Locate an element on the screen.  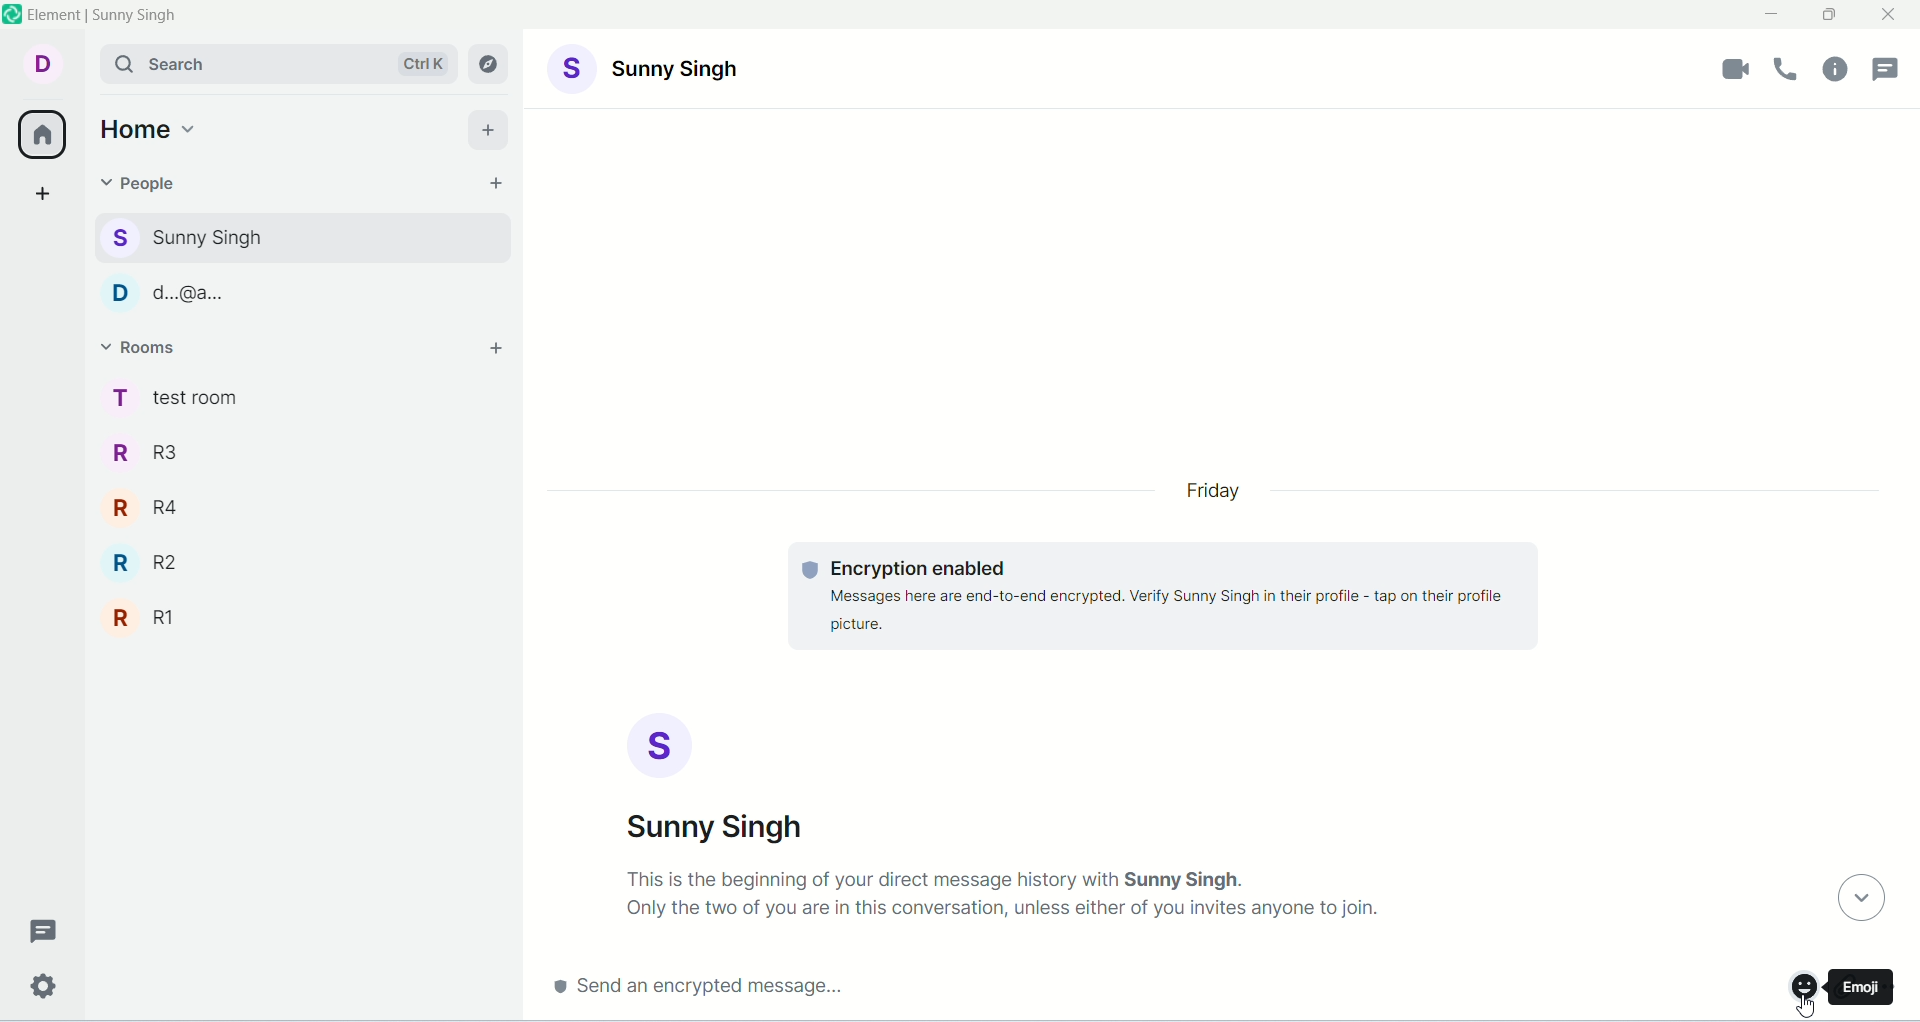
search is located at coordinates (277, 63).